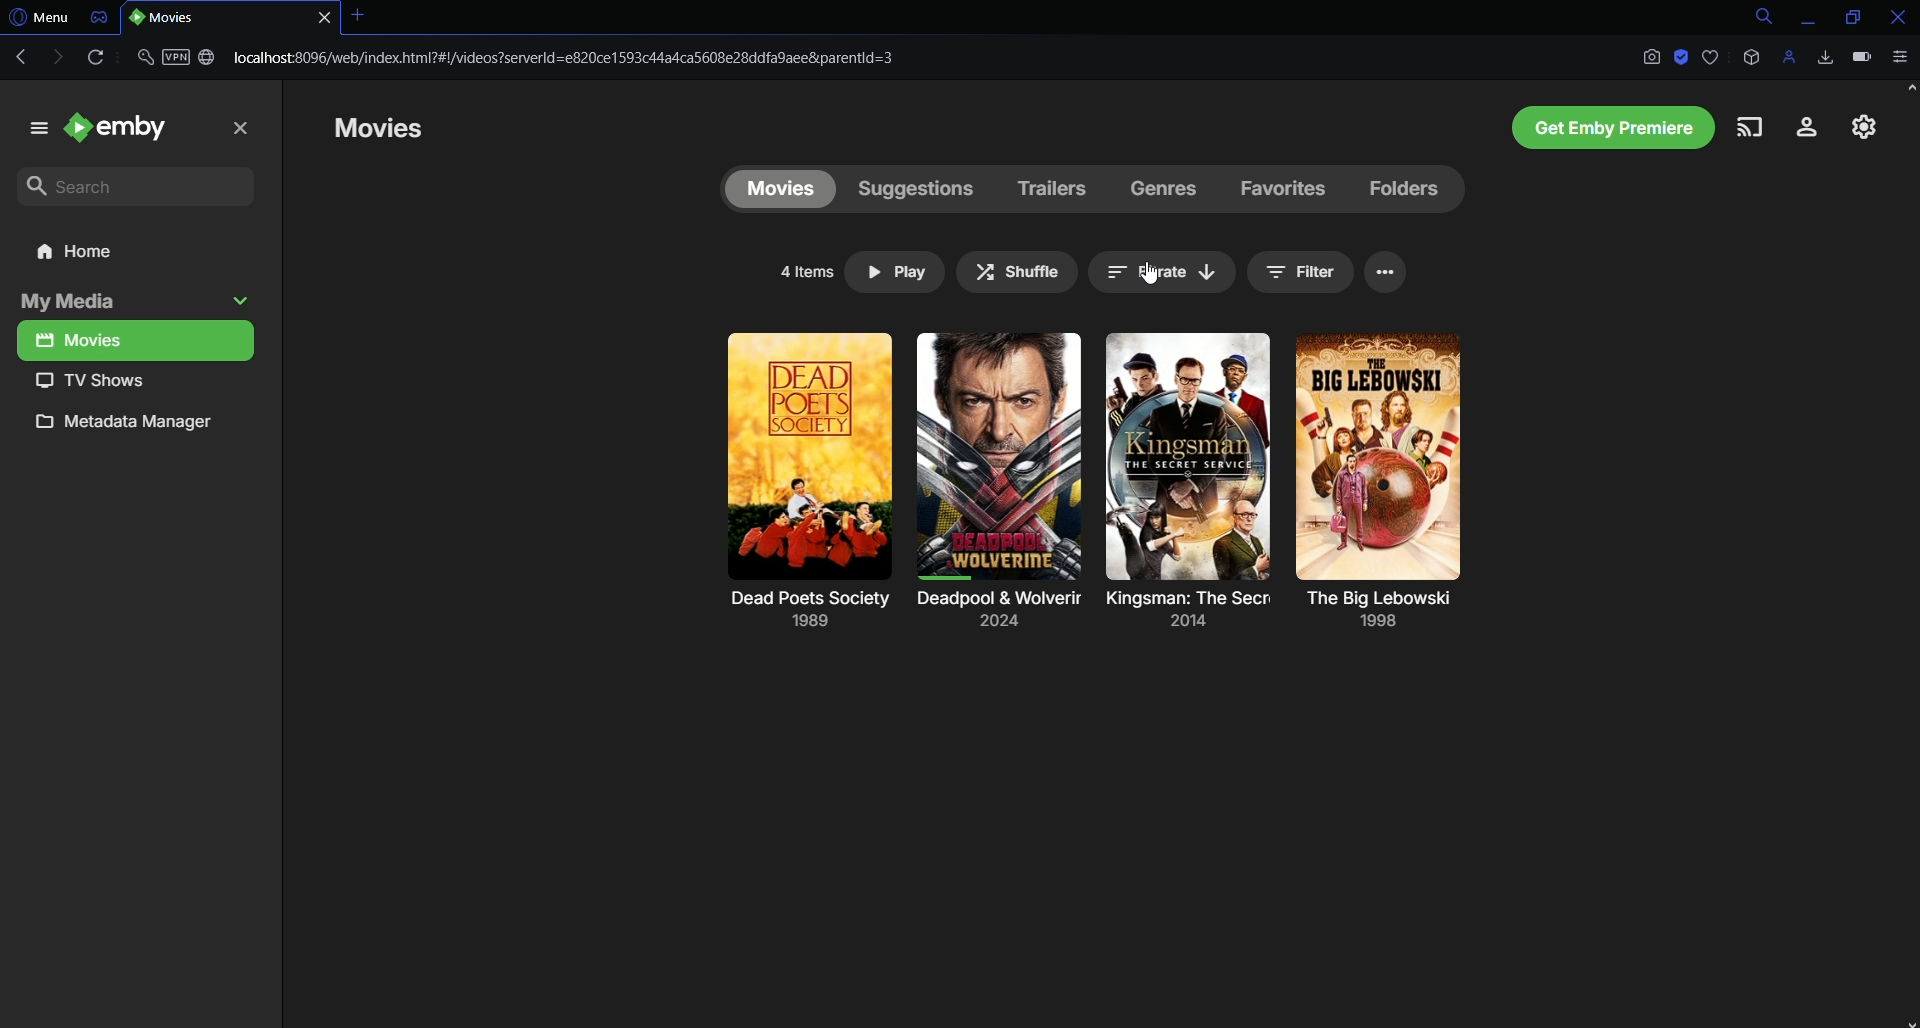 The width and height of the screenshot is (1920, 1028). What do you see at coordinates (1748, 127) in the screenshot?
I see `Cast` at bounding box center [1748, 127].